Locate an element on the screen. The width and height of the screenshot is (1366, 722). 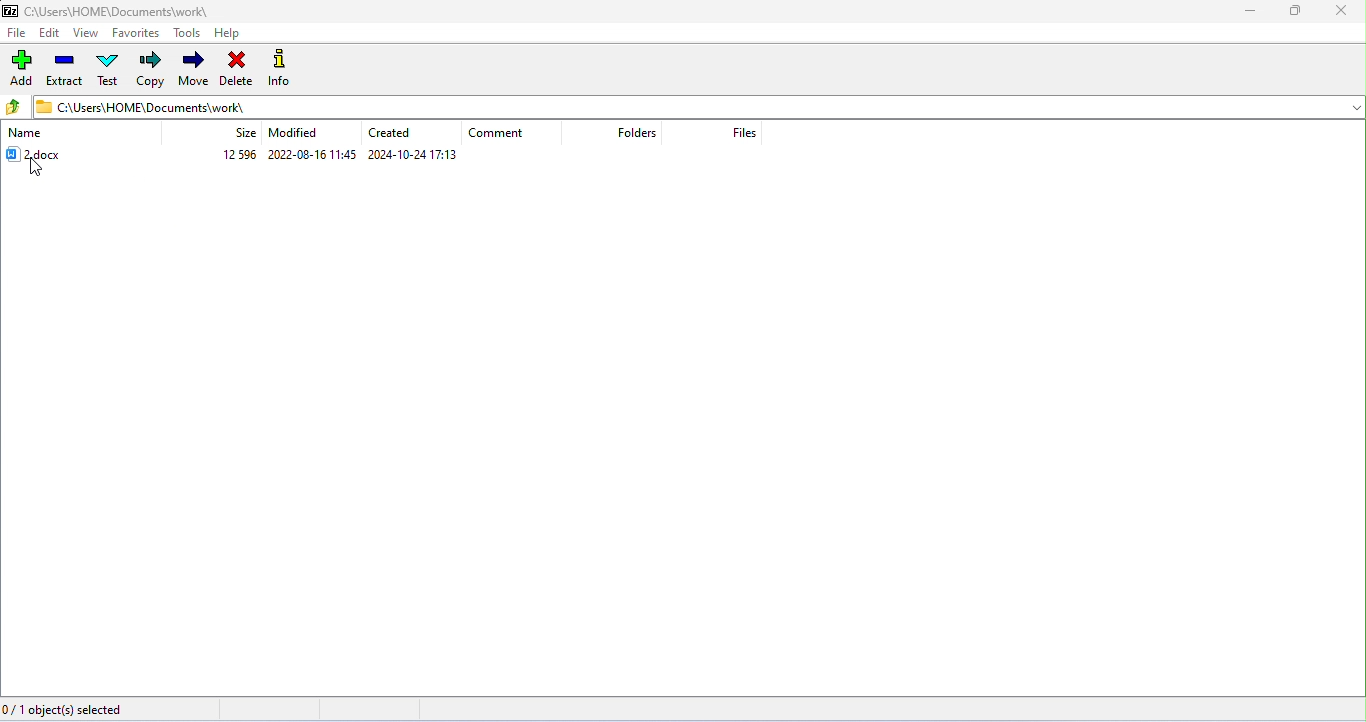
2024-10-24 17:13 is located at coordinates (413, 155).